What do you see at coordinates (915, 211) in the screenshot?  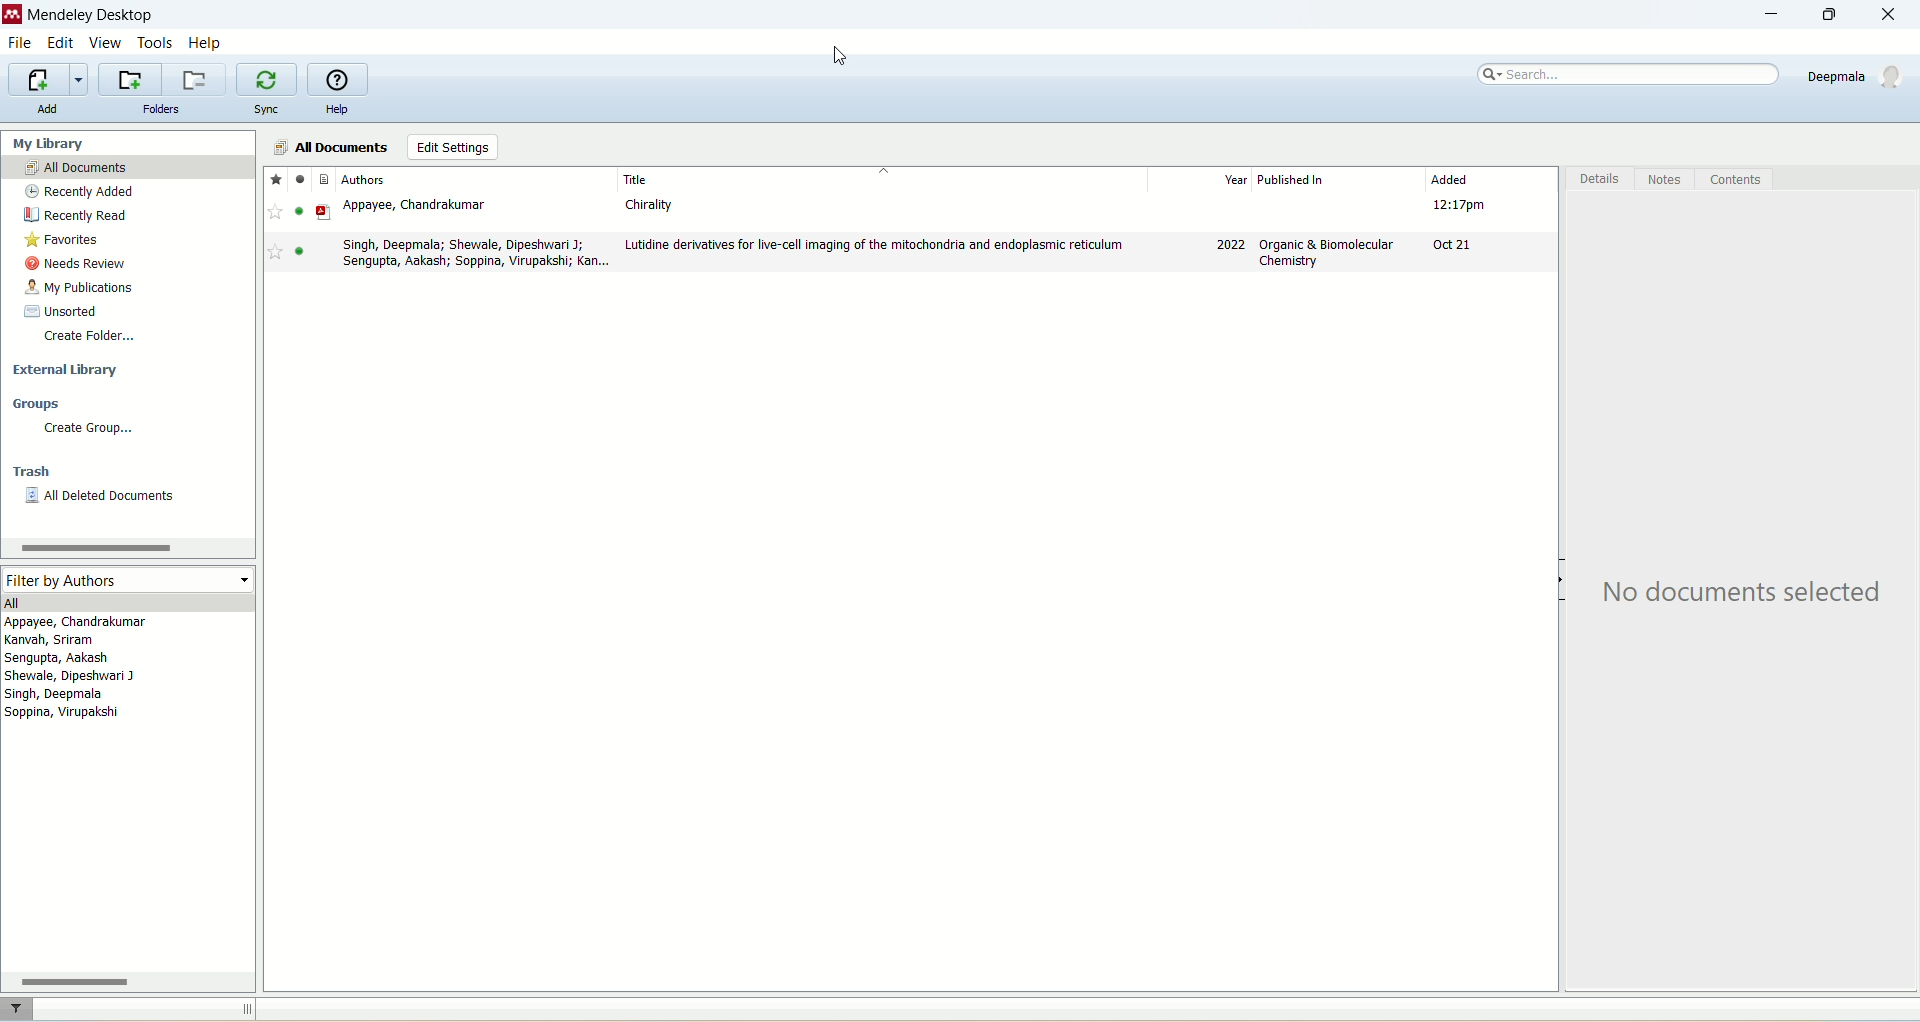 I see `document2` at bounding box center [915, 211].